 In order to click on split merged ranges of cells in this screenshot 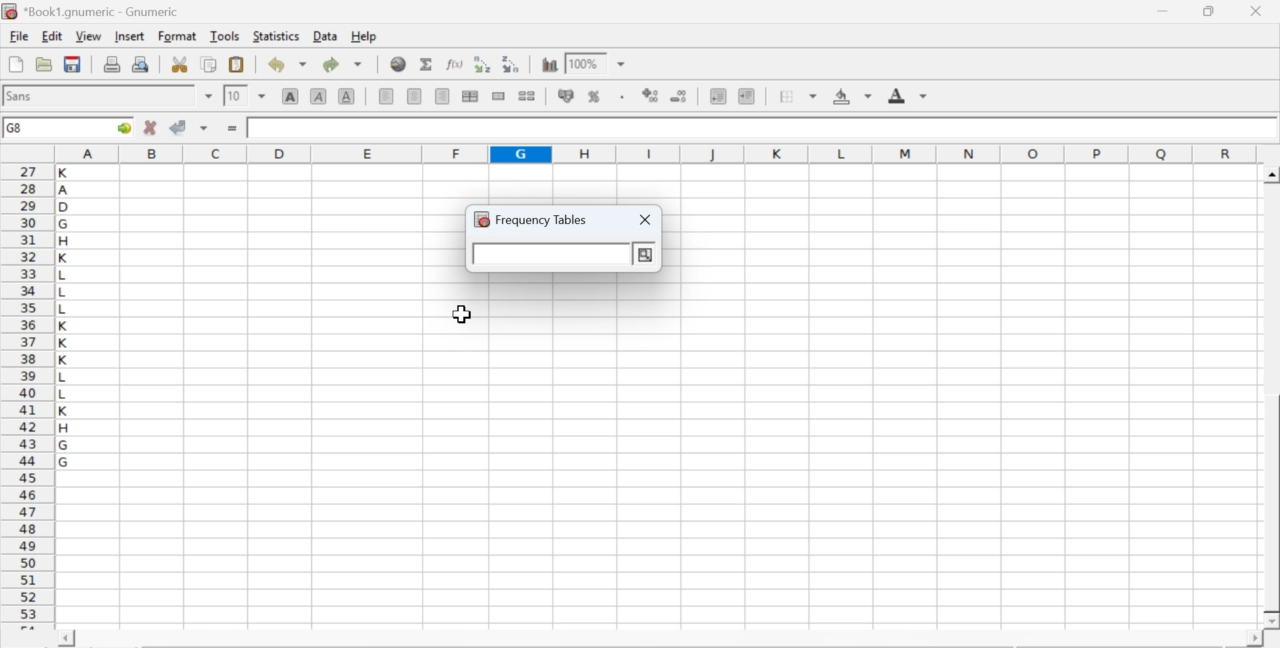, I will do `click(526, 95)`.